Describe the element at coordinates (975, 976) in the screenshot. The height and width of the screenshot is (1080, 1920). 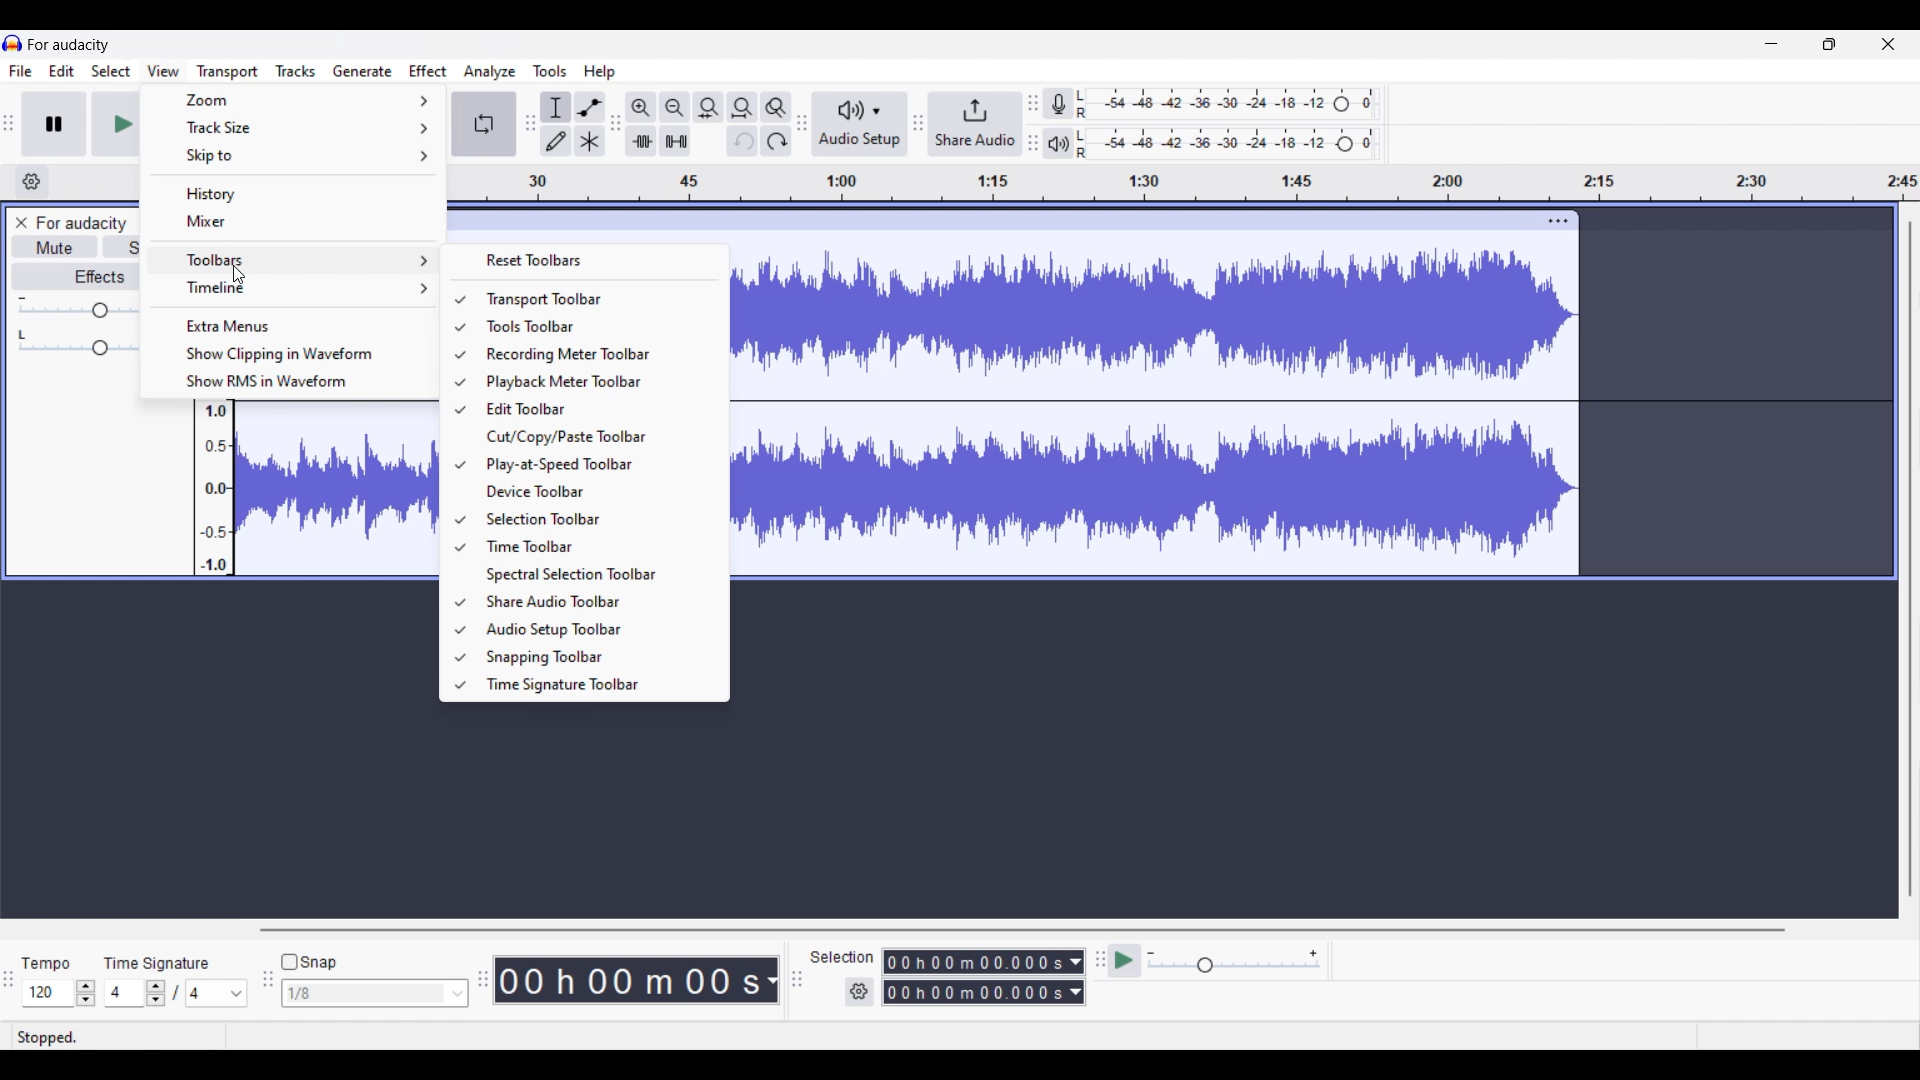
I see `Selection duration` at that location.